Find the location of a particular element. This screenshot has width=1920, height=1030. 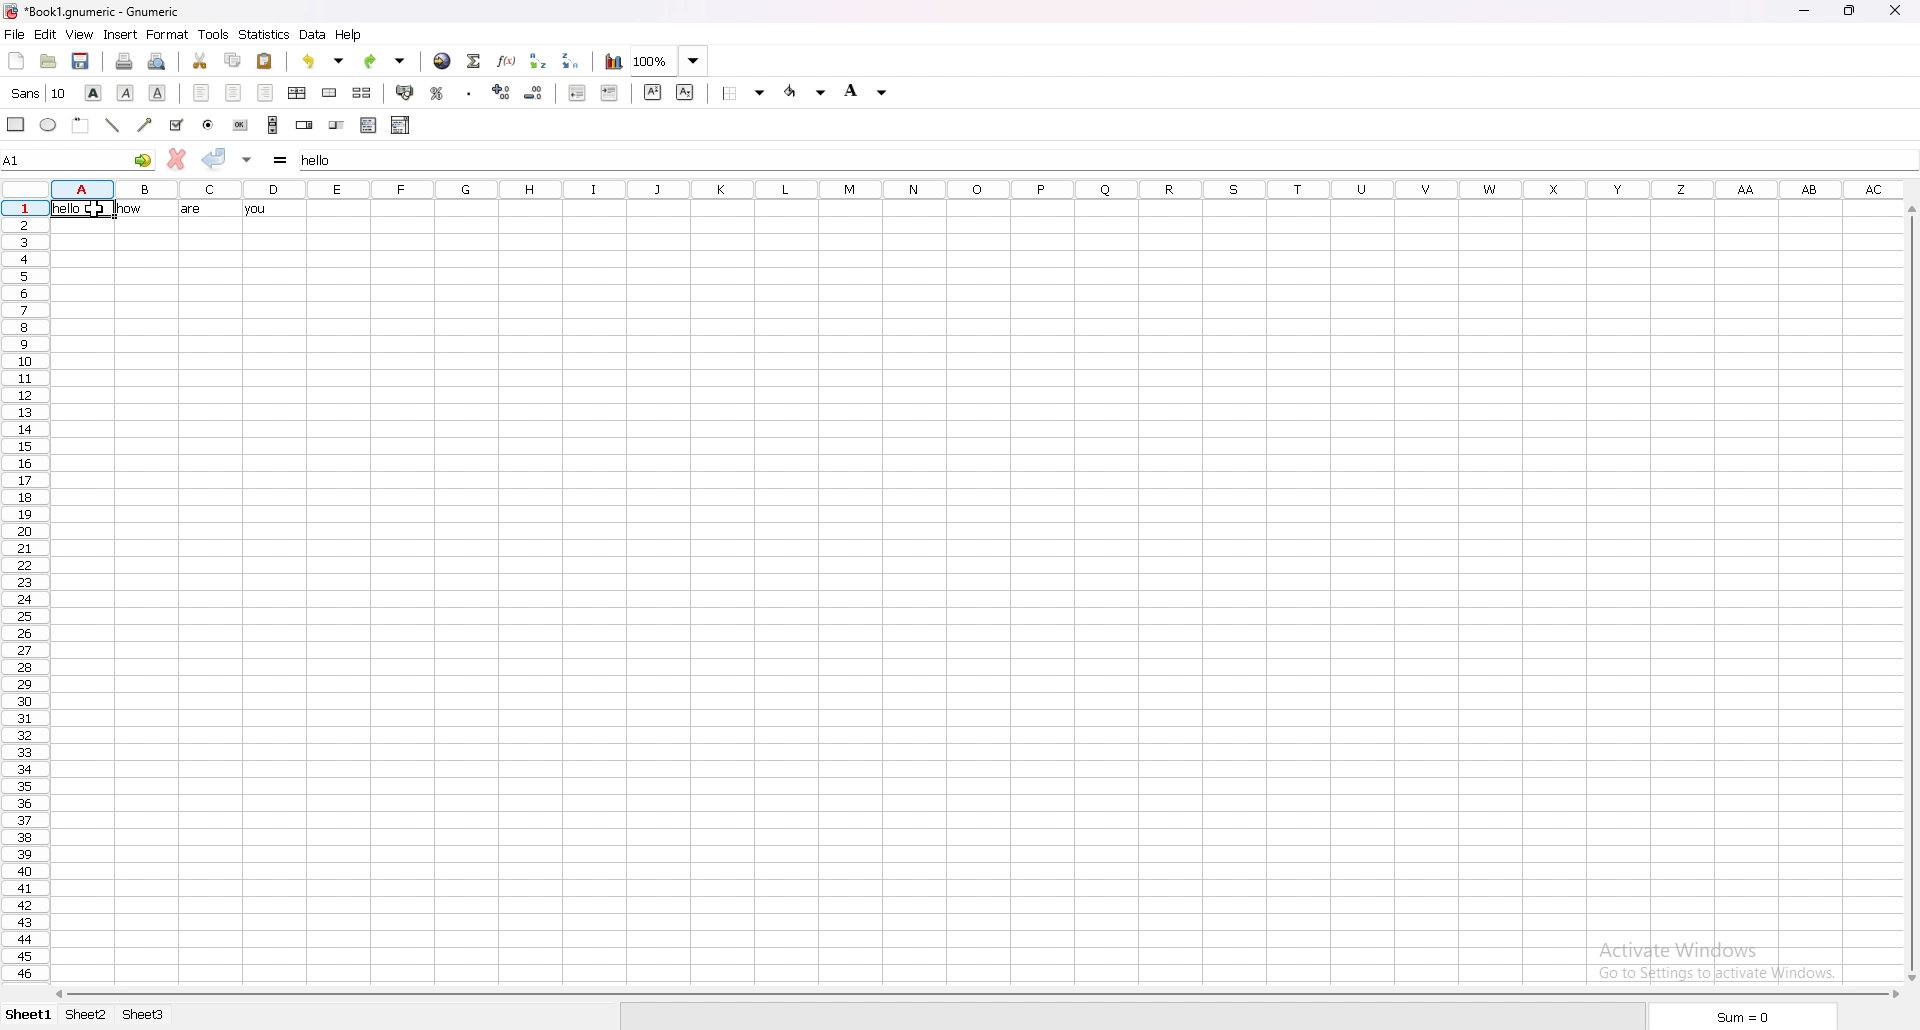

data is located at coordinates (313, 35).